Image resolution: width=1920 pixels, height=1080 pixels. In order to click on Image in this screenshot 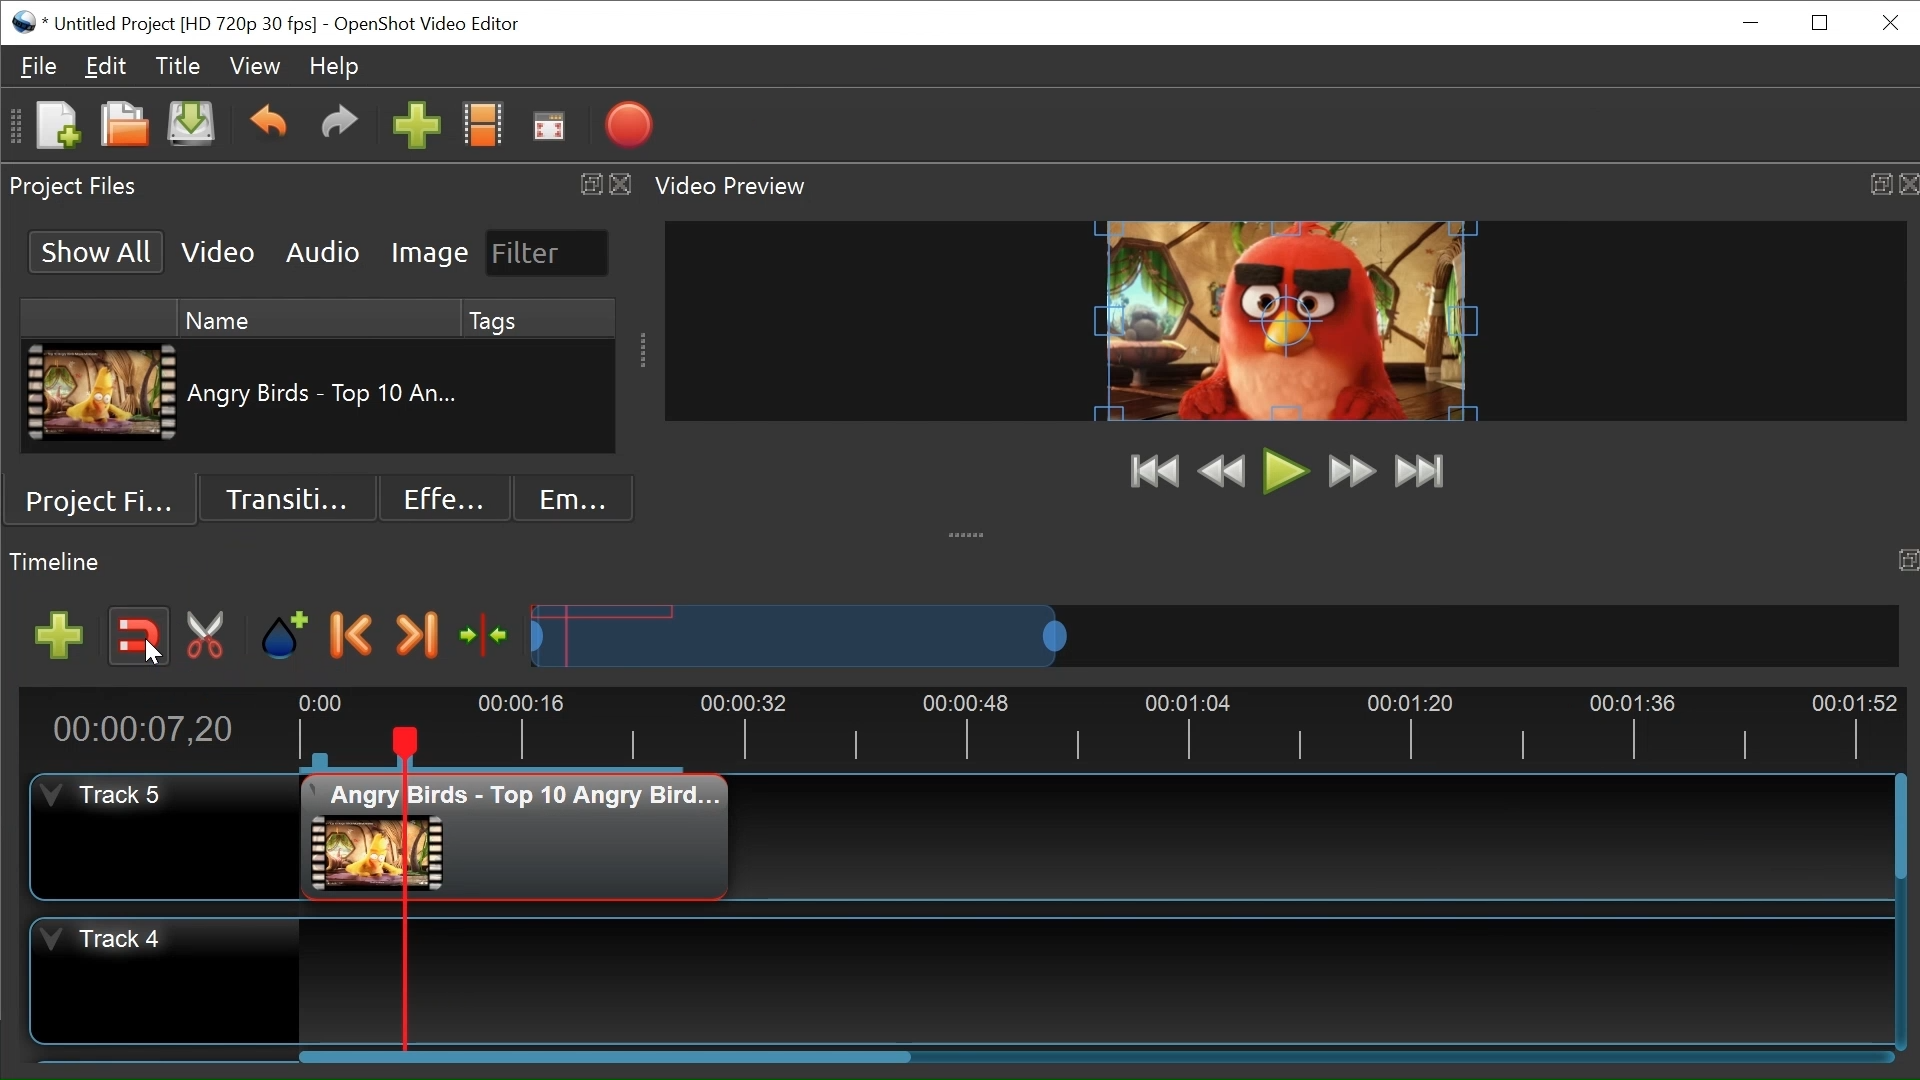, I will do `click(429, 254)`.